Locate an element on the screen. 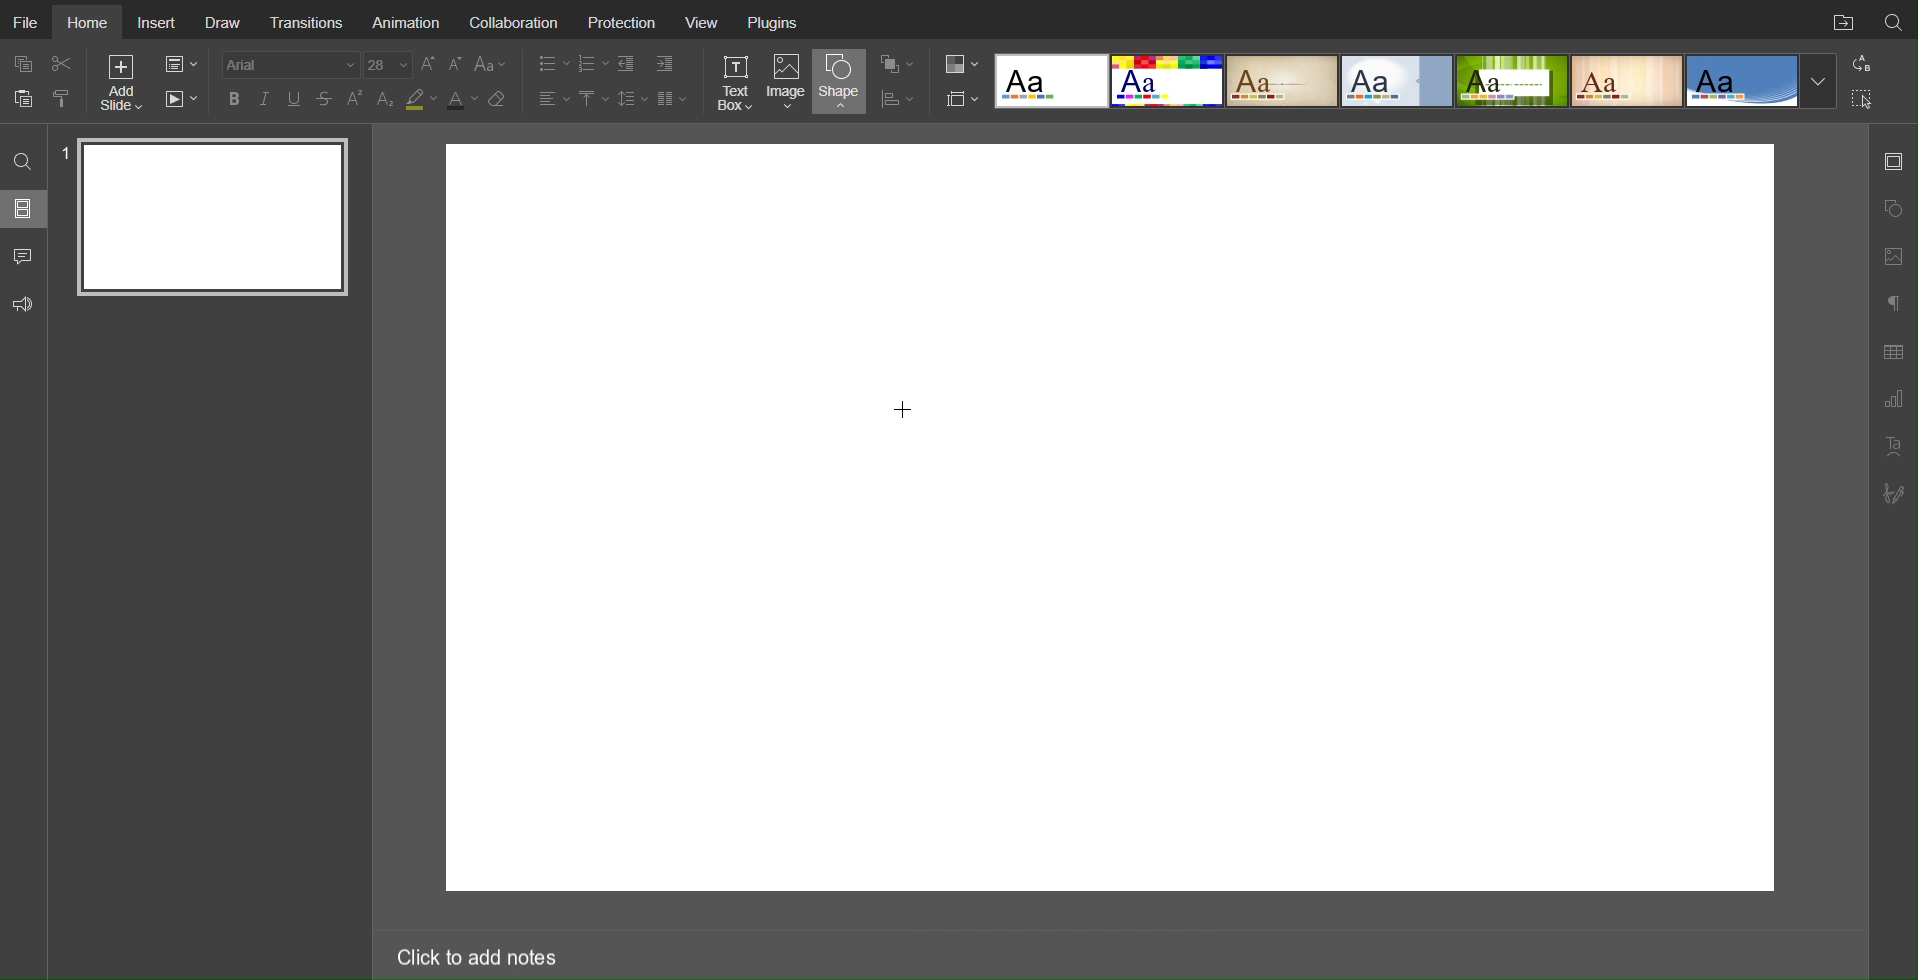  Text Color is located at coordinates (461, 100).